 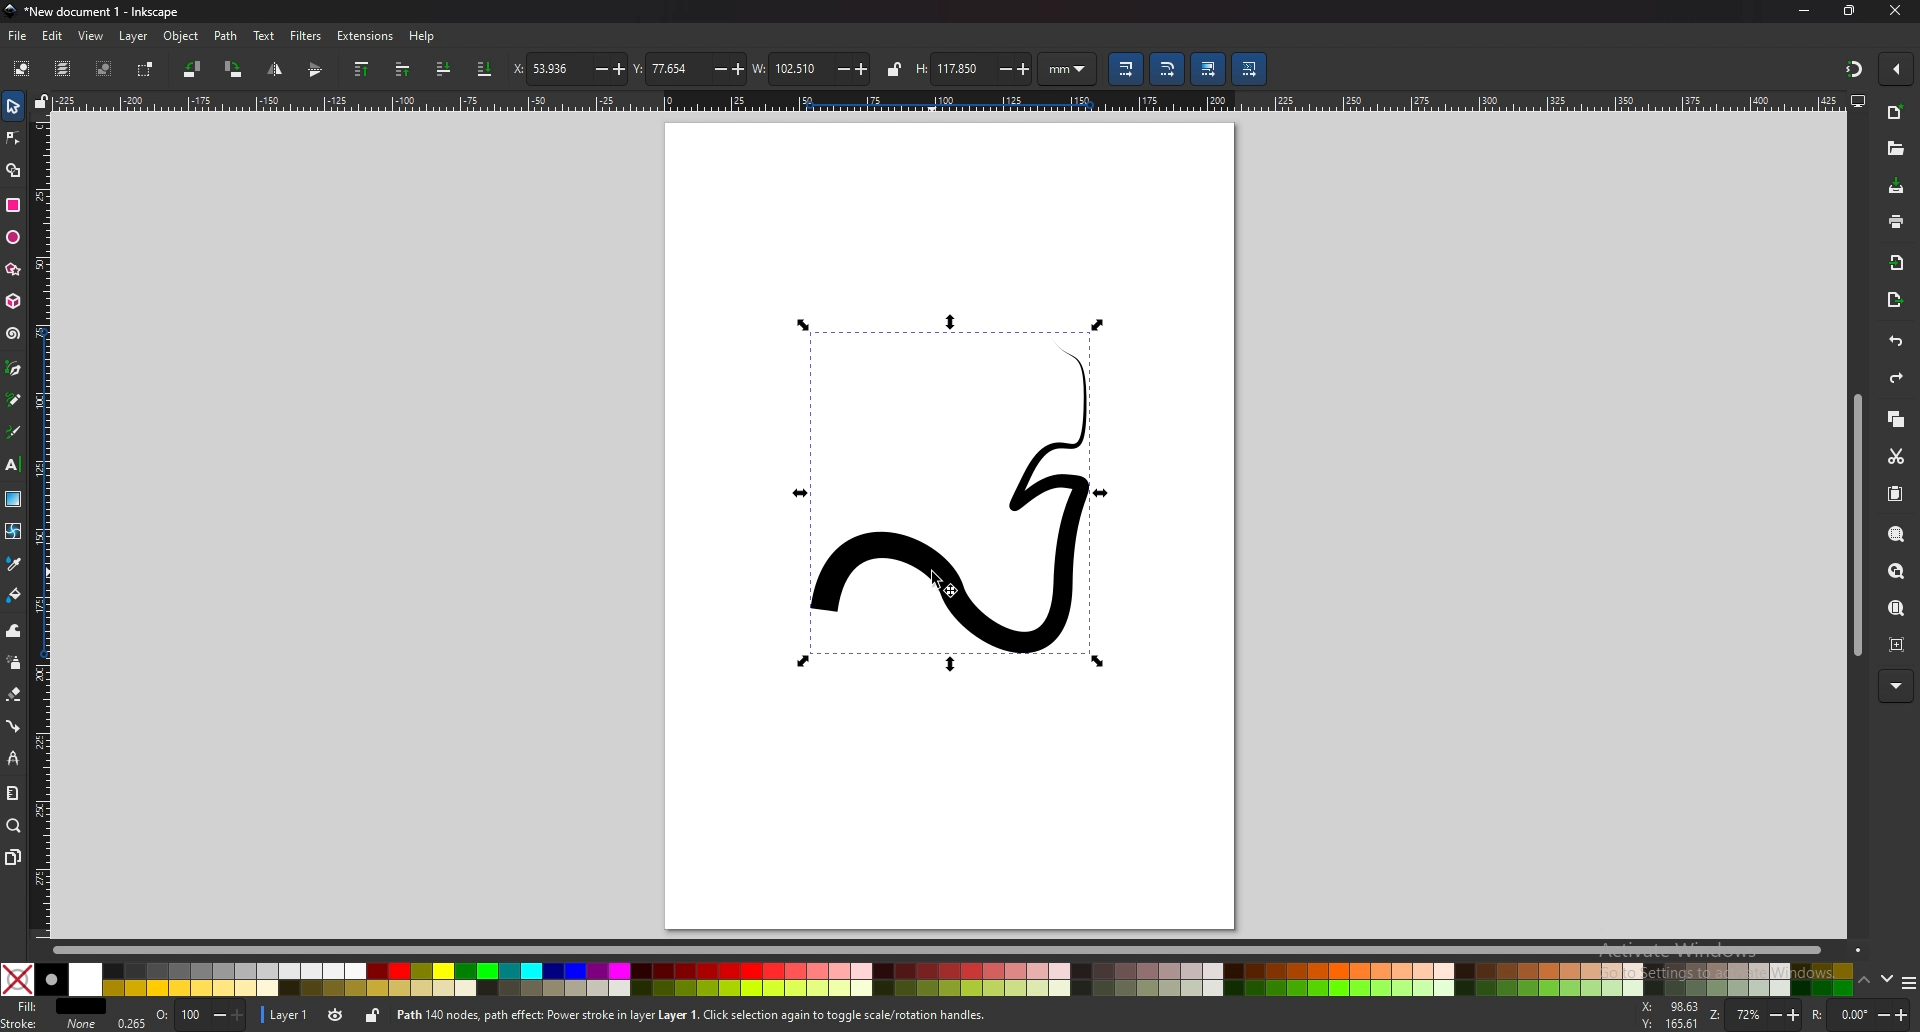 I want to click on ROTATION, so click(x=1864, y=1015).